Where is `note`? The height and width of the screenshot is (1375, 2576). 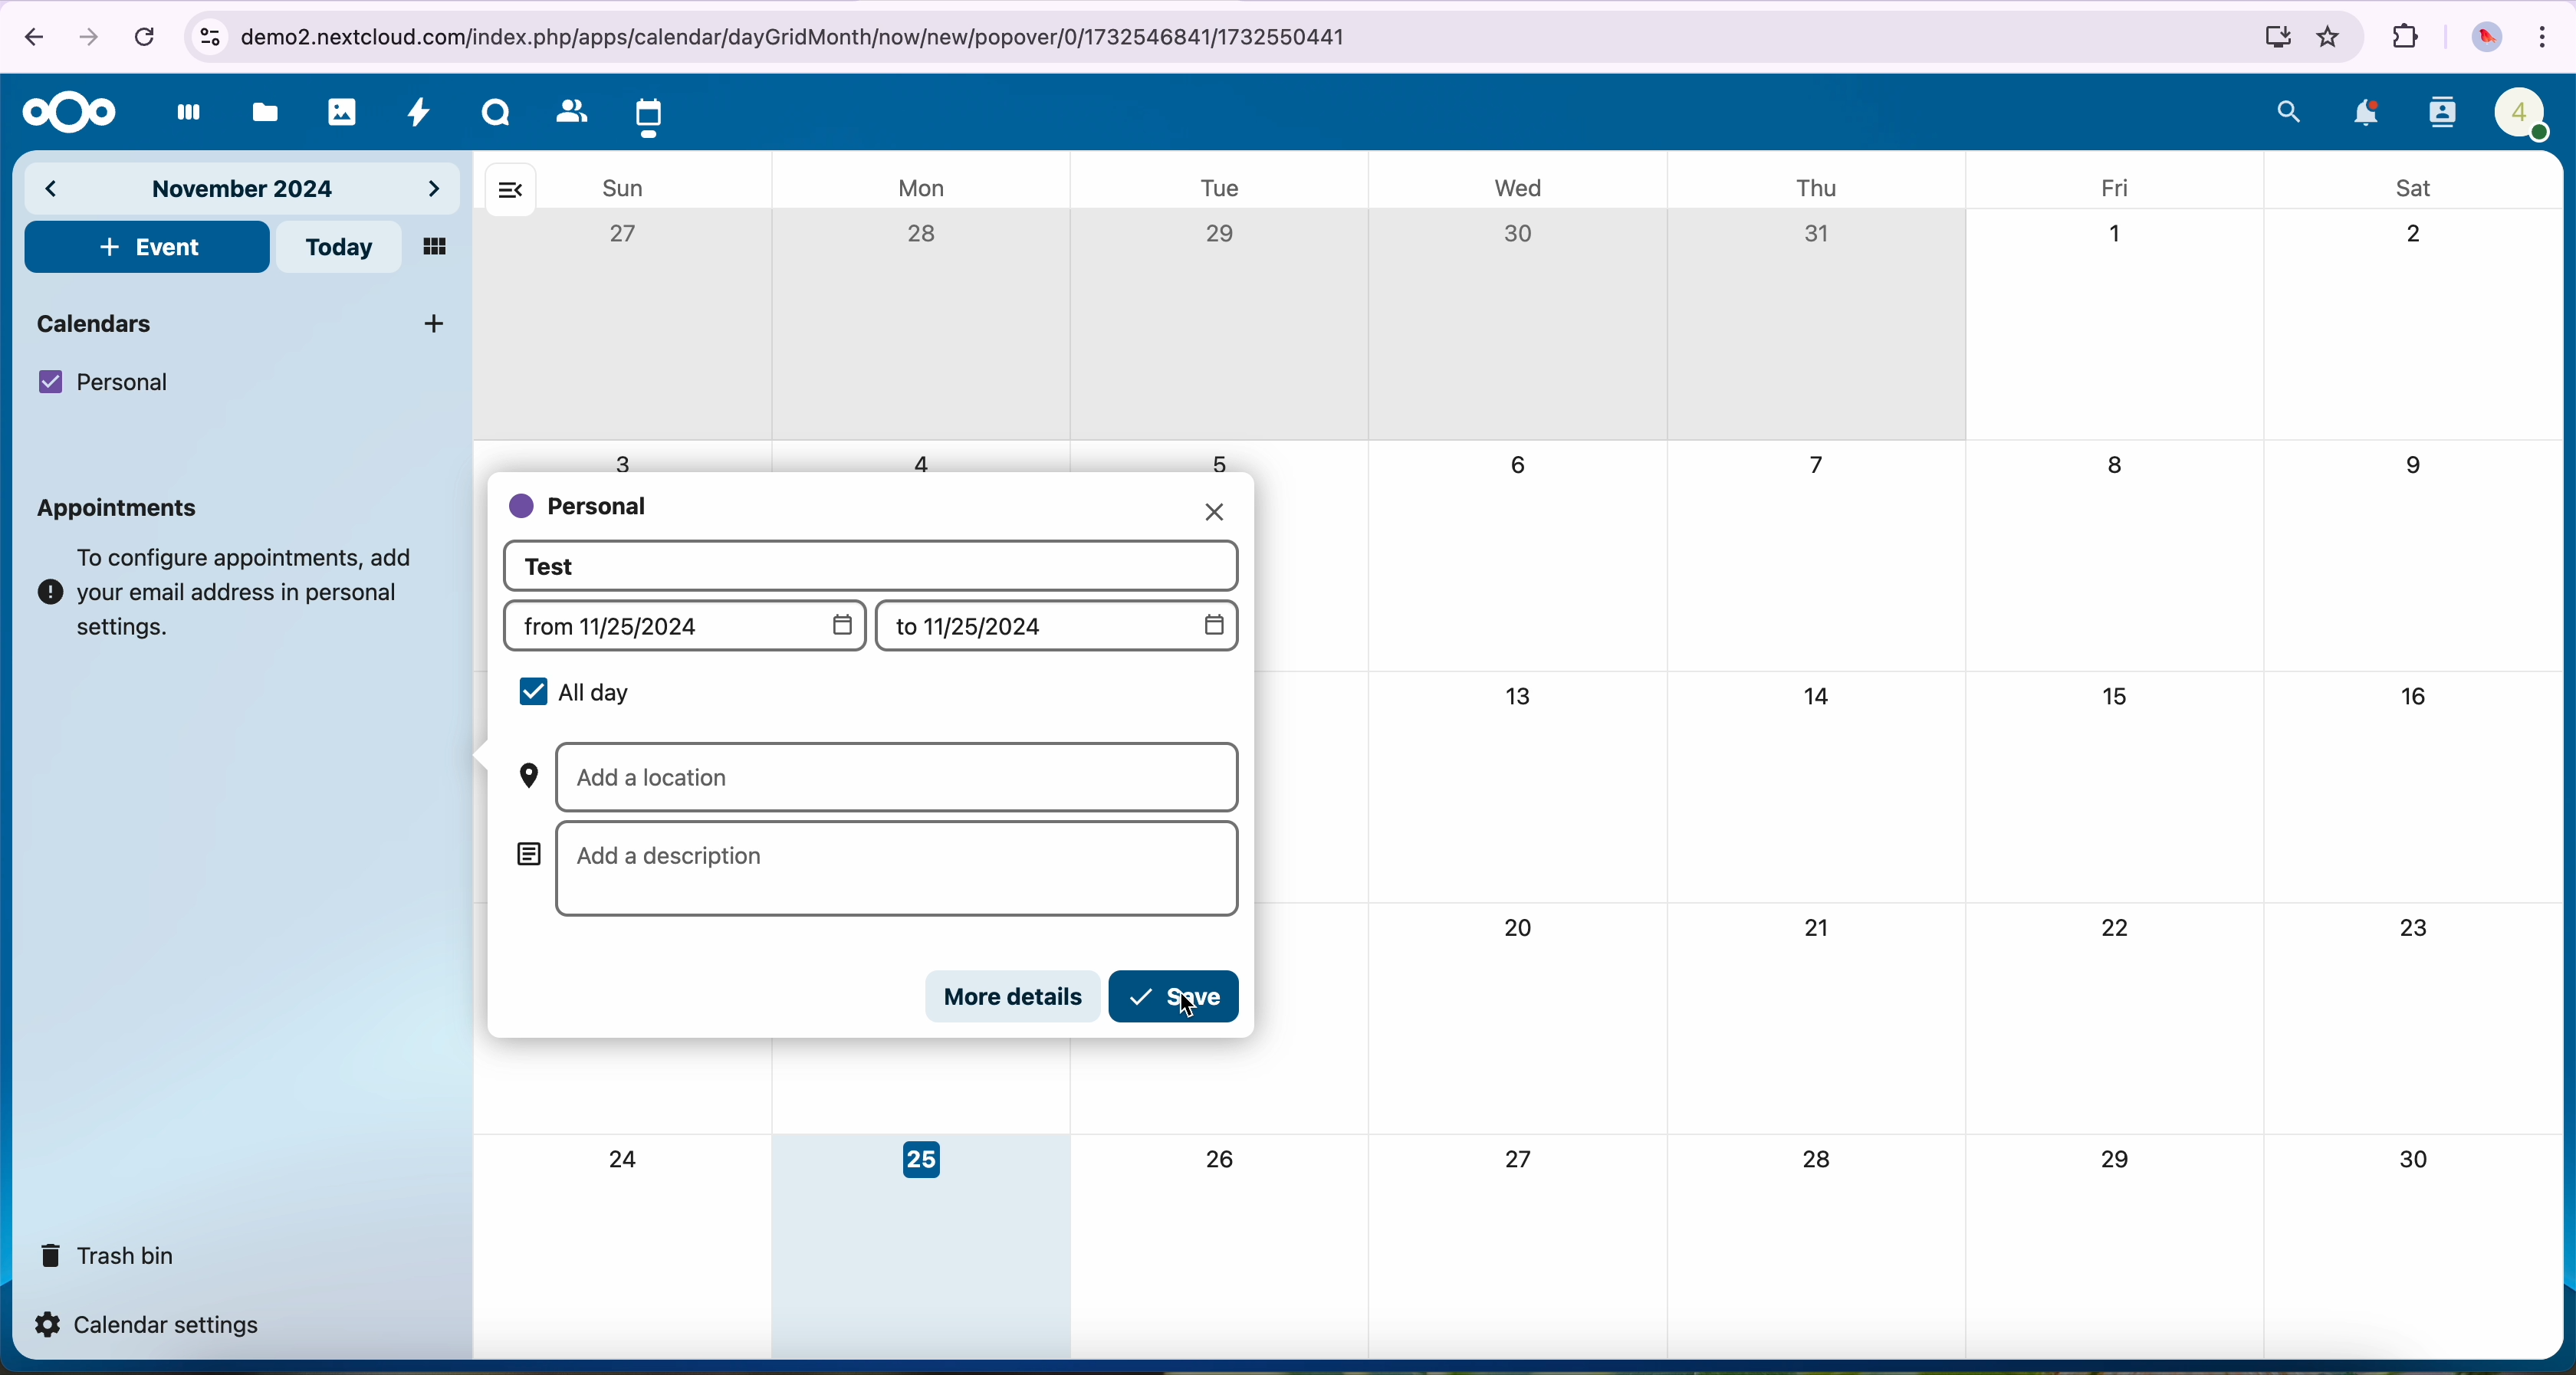 note is located at coordinates (230, 593).